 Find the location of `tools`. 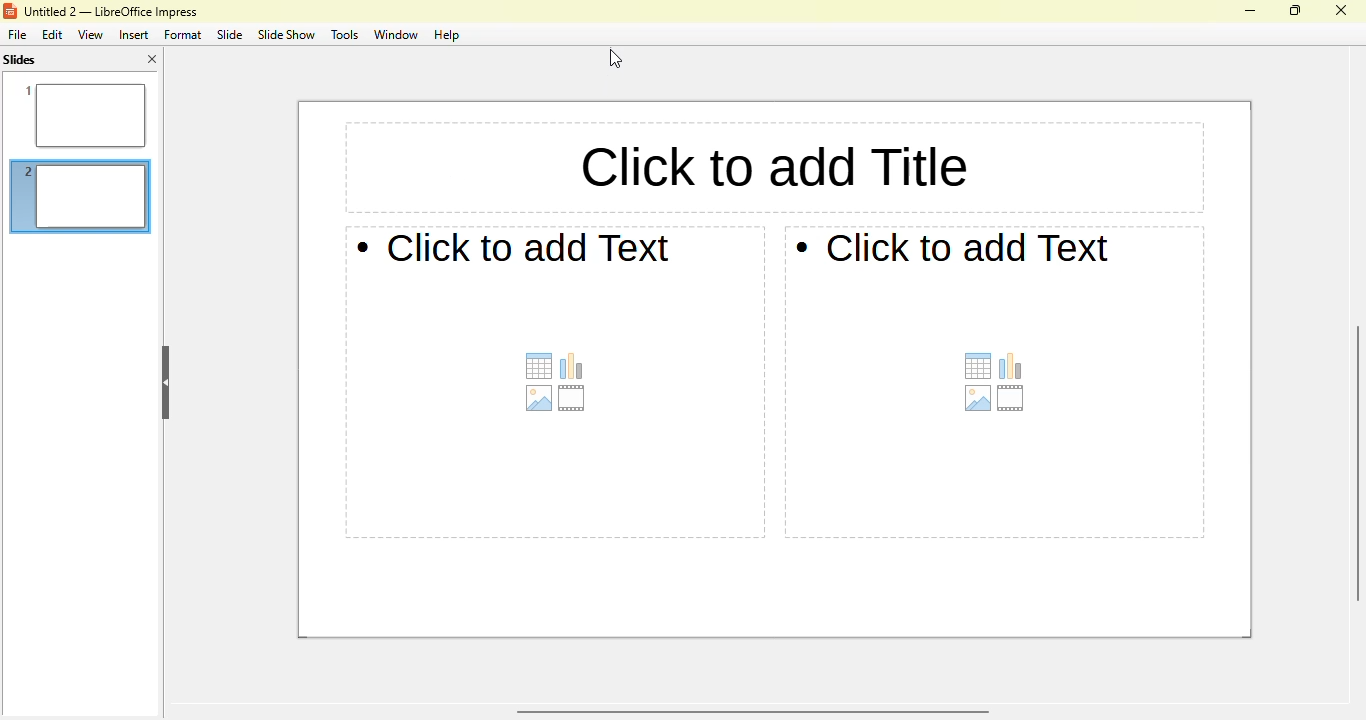

tools is located at coordinates (343, 34).